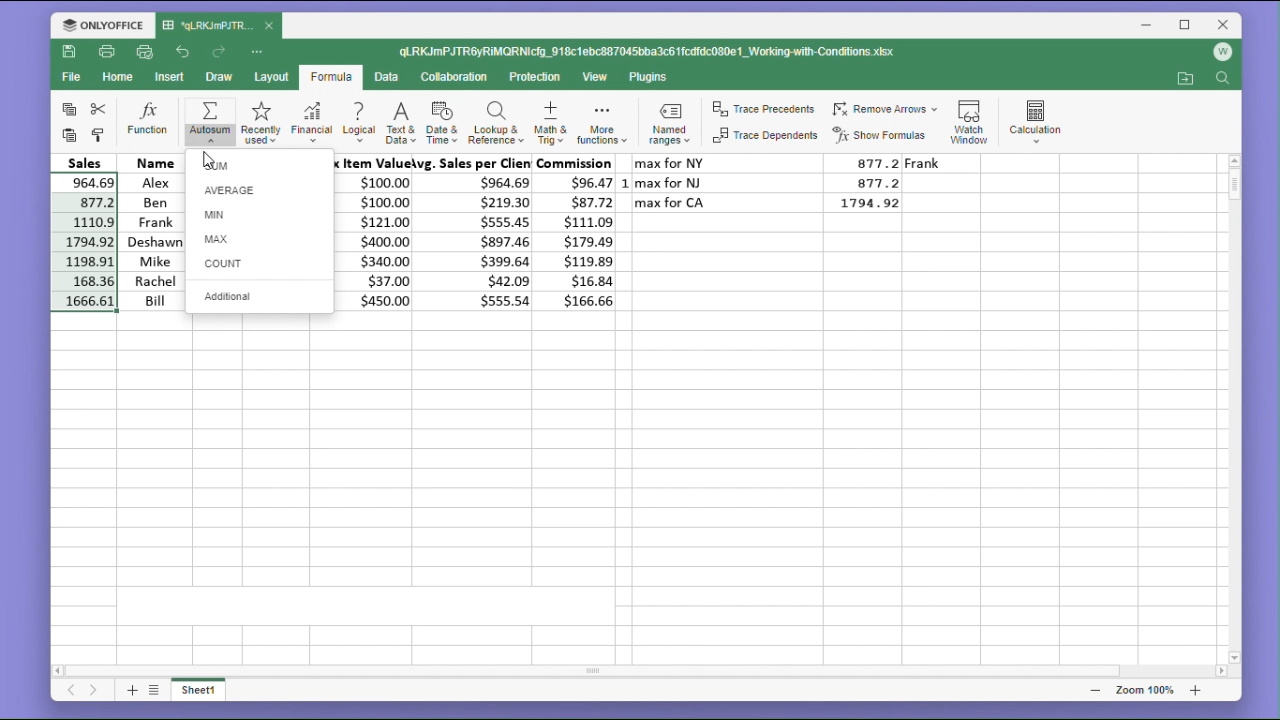 The height and width of the screenshot is (720, 1280). Describe the element at coordinates (260, 120) in the screenshot. I see `recently used` at that location.